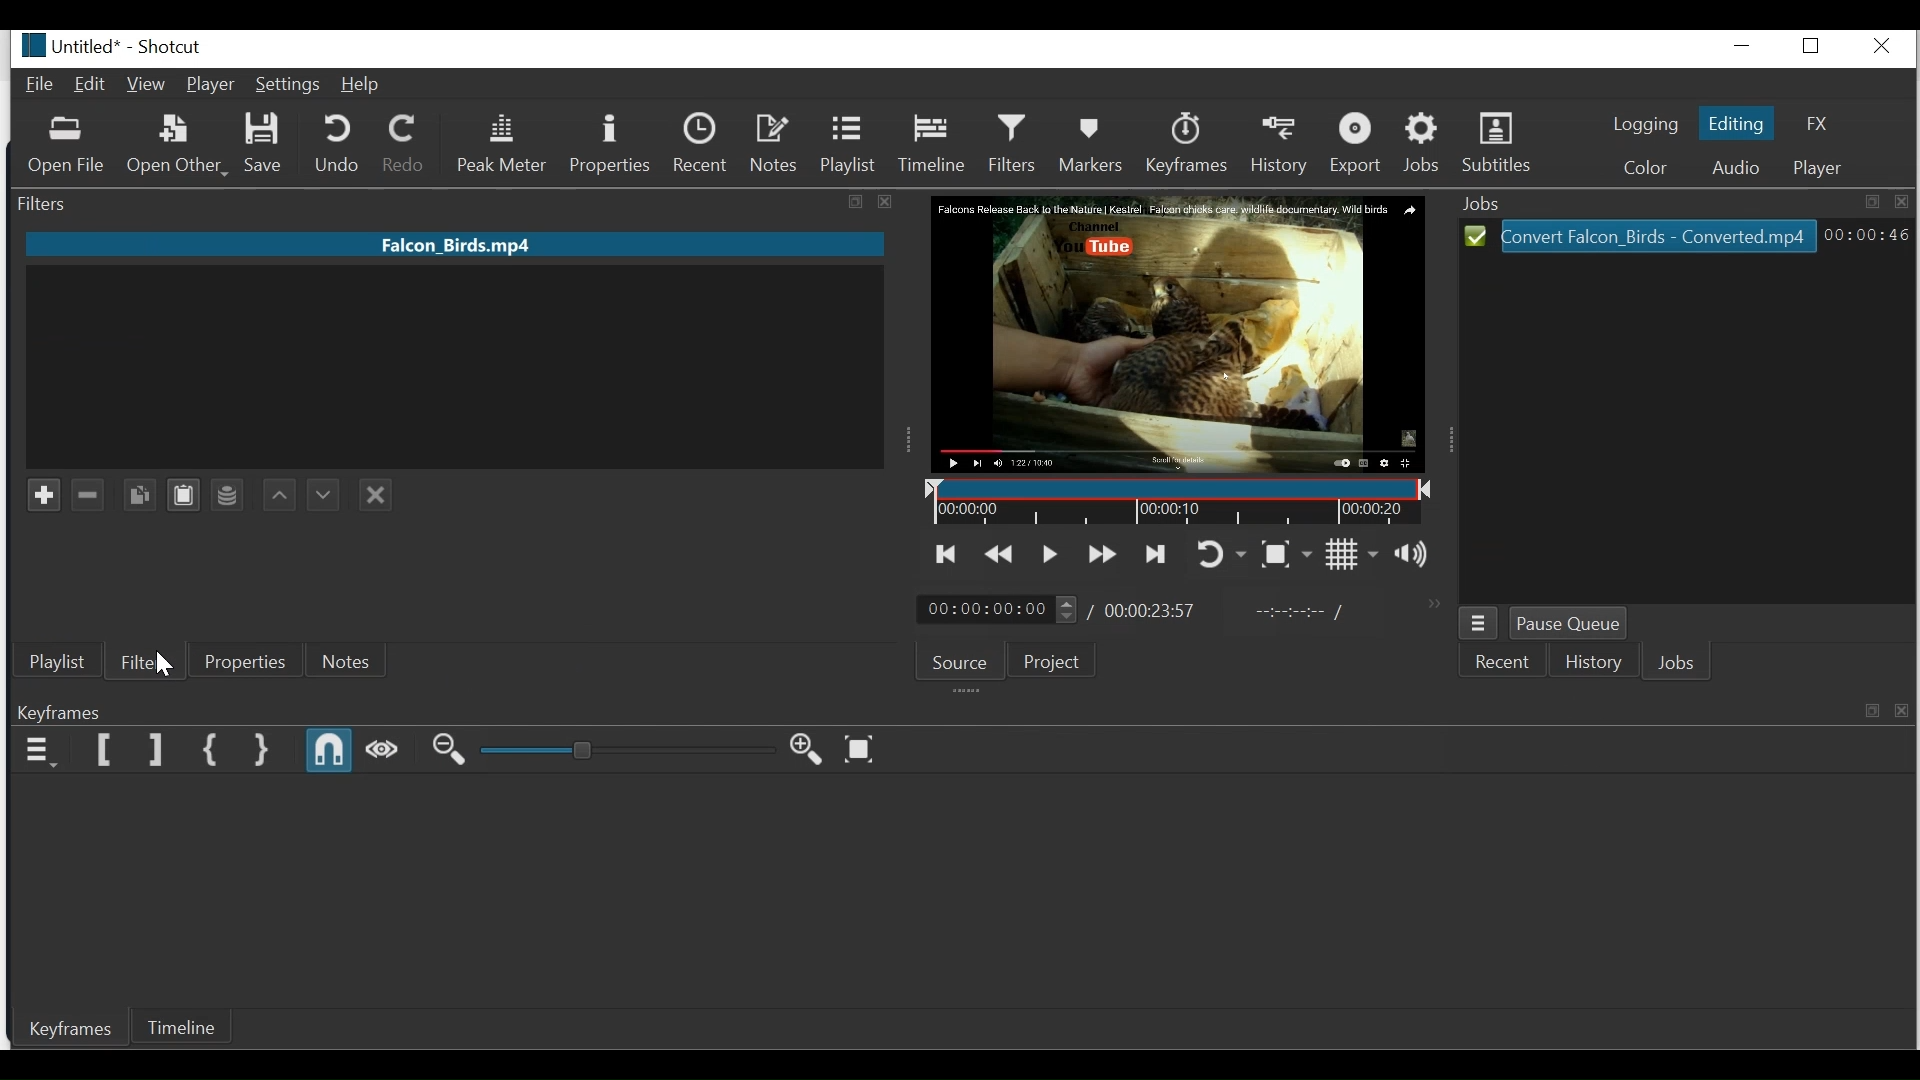  What do you see at coordinates (446, 751) in the screenshot?
I see `Zoom Keyframe out` at bounding box center [446, 751].